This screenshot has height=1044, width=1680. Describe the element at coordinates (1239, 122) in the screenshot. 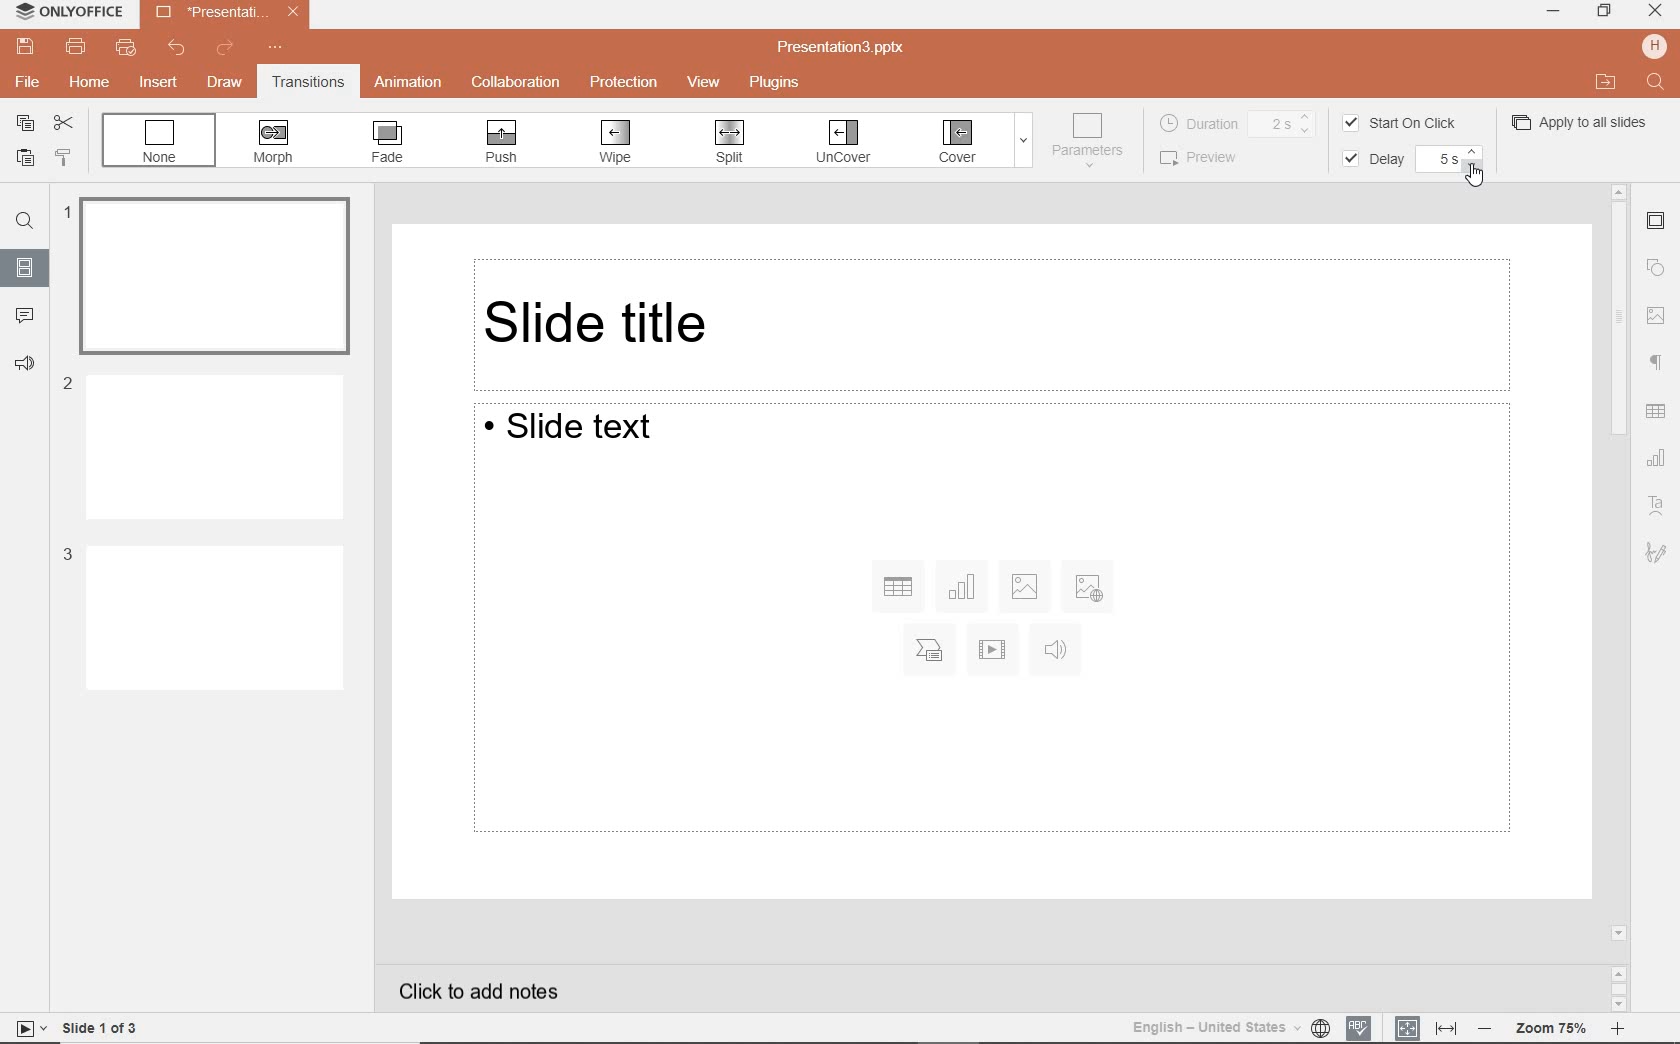

I see `DURATION` at that location.